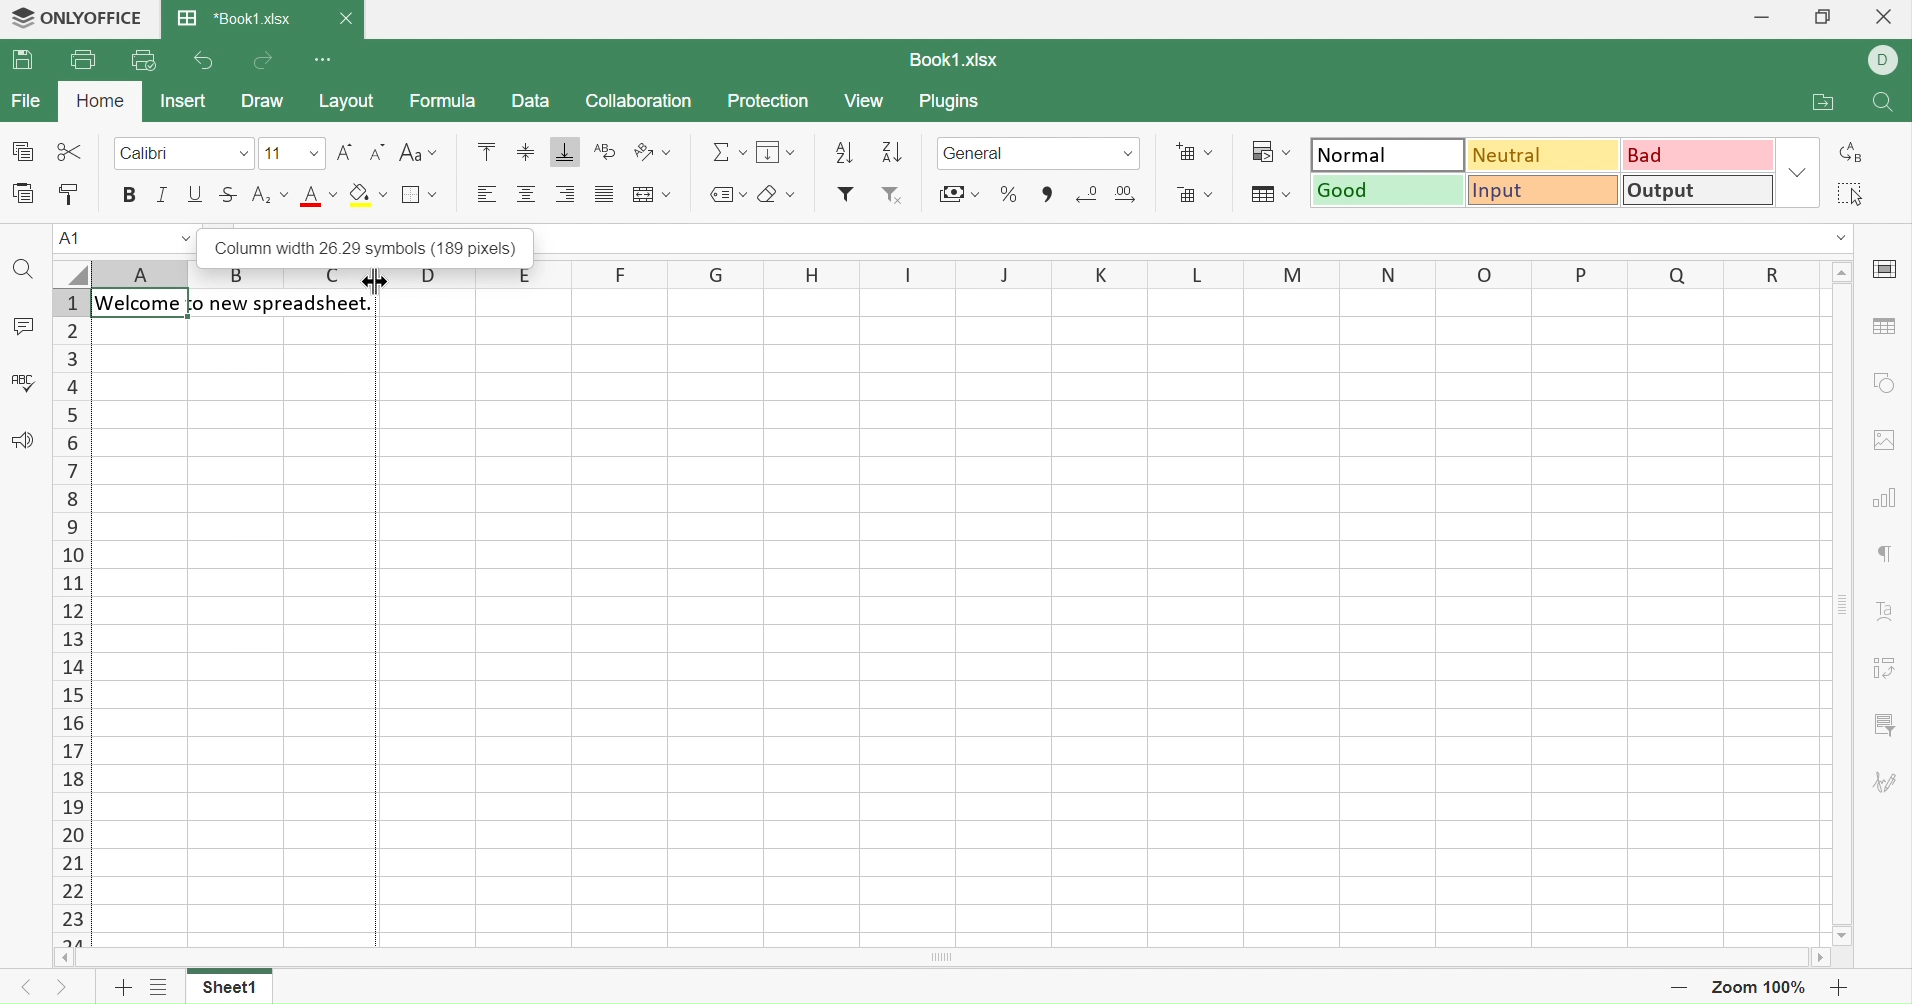 This screenshot has height=1004, width=1912. Describe the element at coordinates (895, 198) in the screenshot. I see `Remove style` at that location.